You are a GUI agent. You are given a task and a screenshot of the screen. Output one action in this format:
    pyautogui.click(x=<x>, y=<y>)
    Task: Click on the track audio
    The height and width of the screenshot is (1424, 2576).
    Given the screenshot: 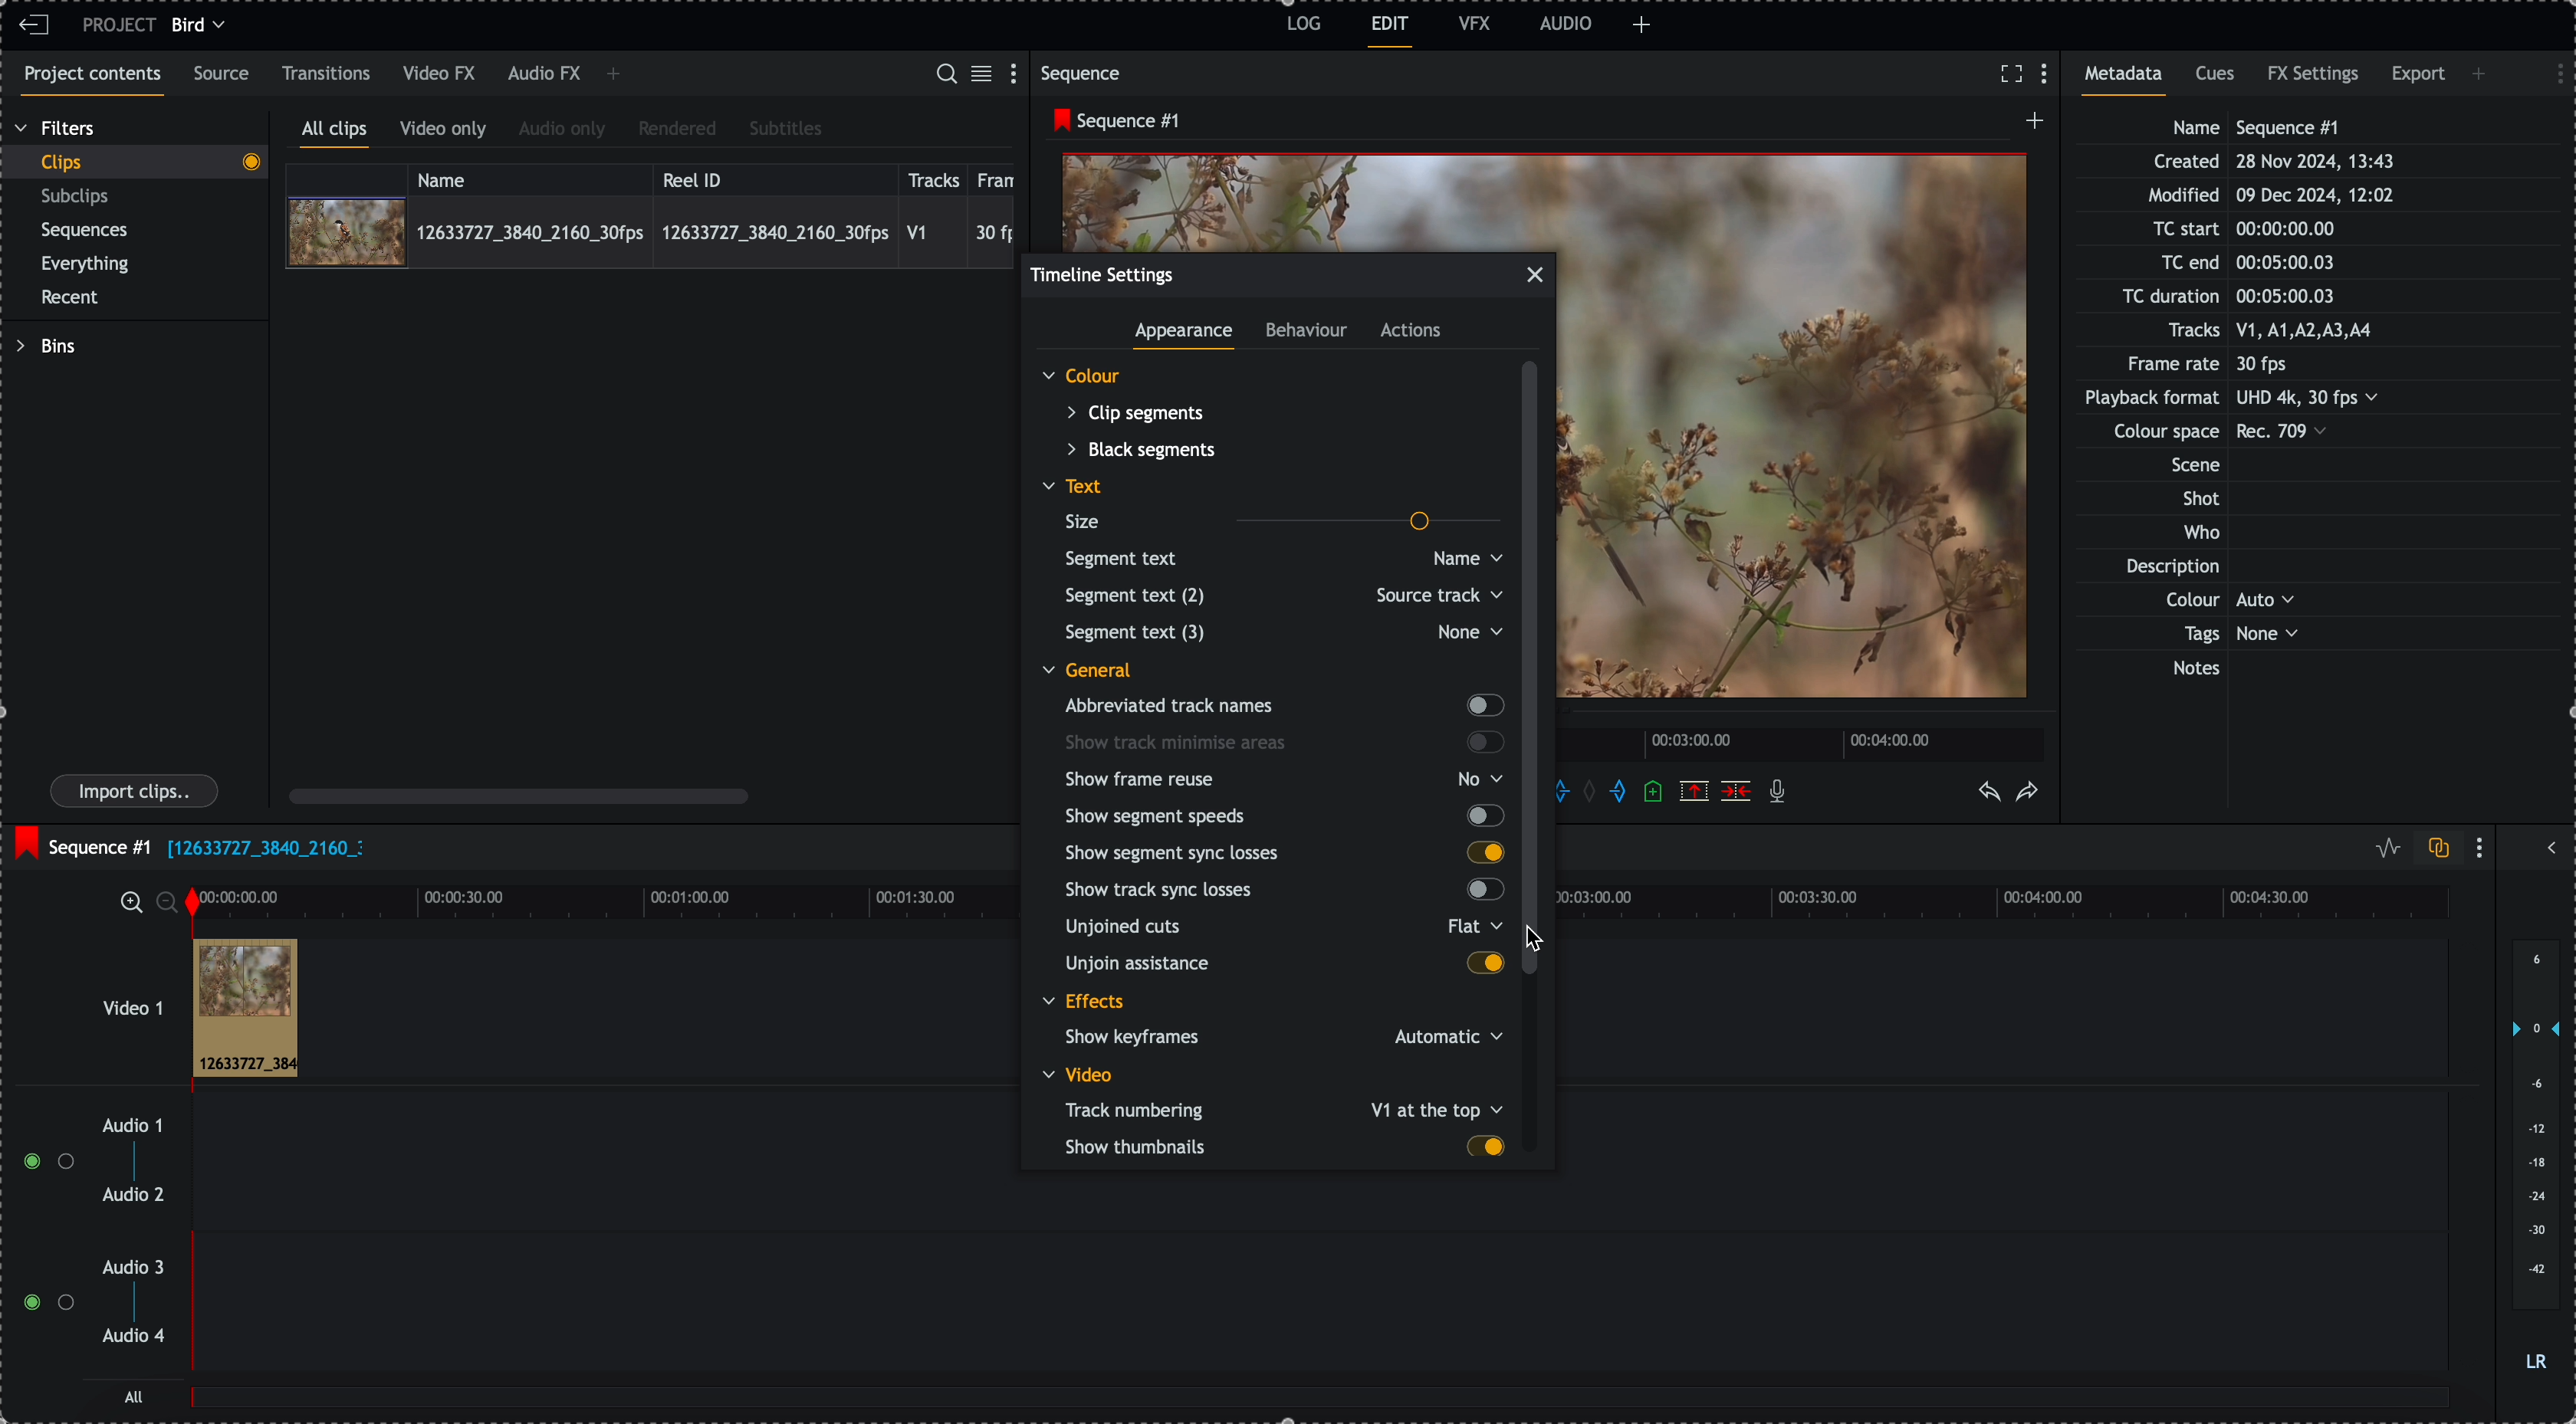 What is the action you would take?
    pyautogui.click(x=1318, y=1314)
    